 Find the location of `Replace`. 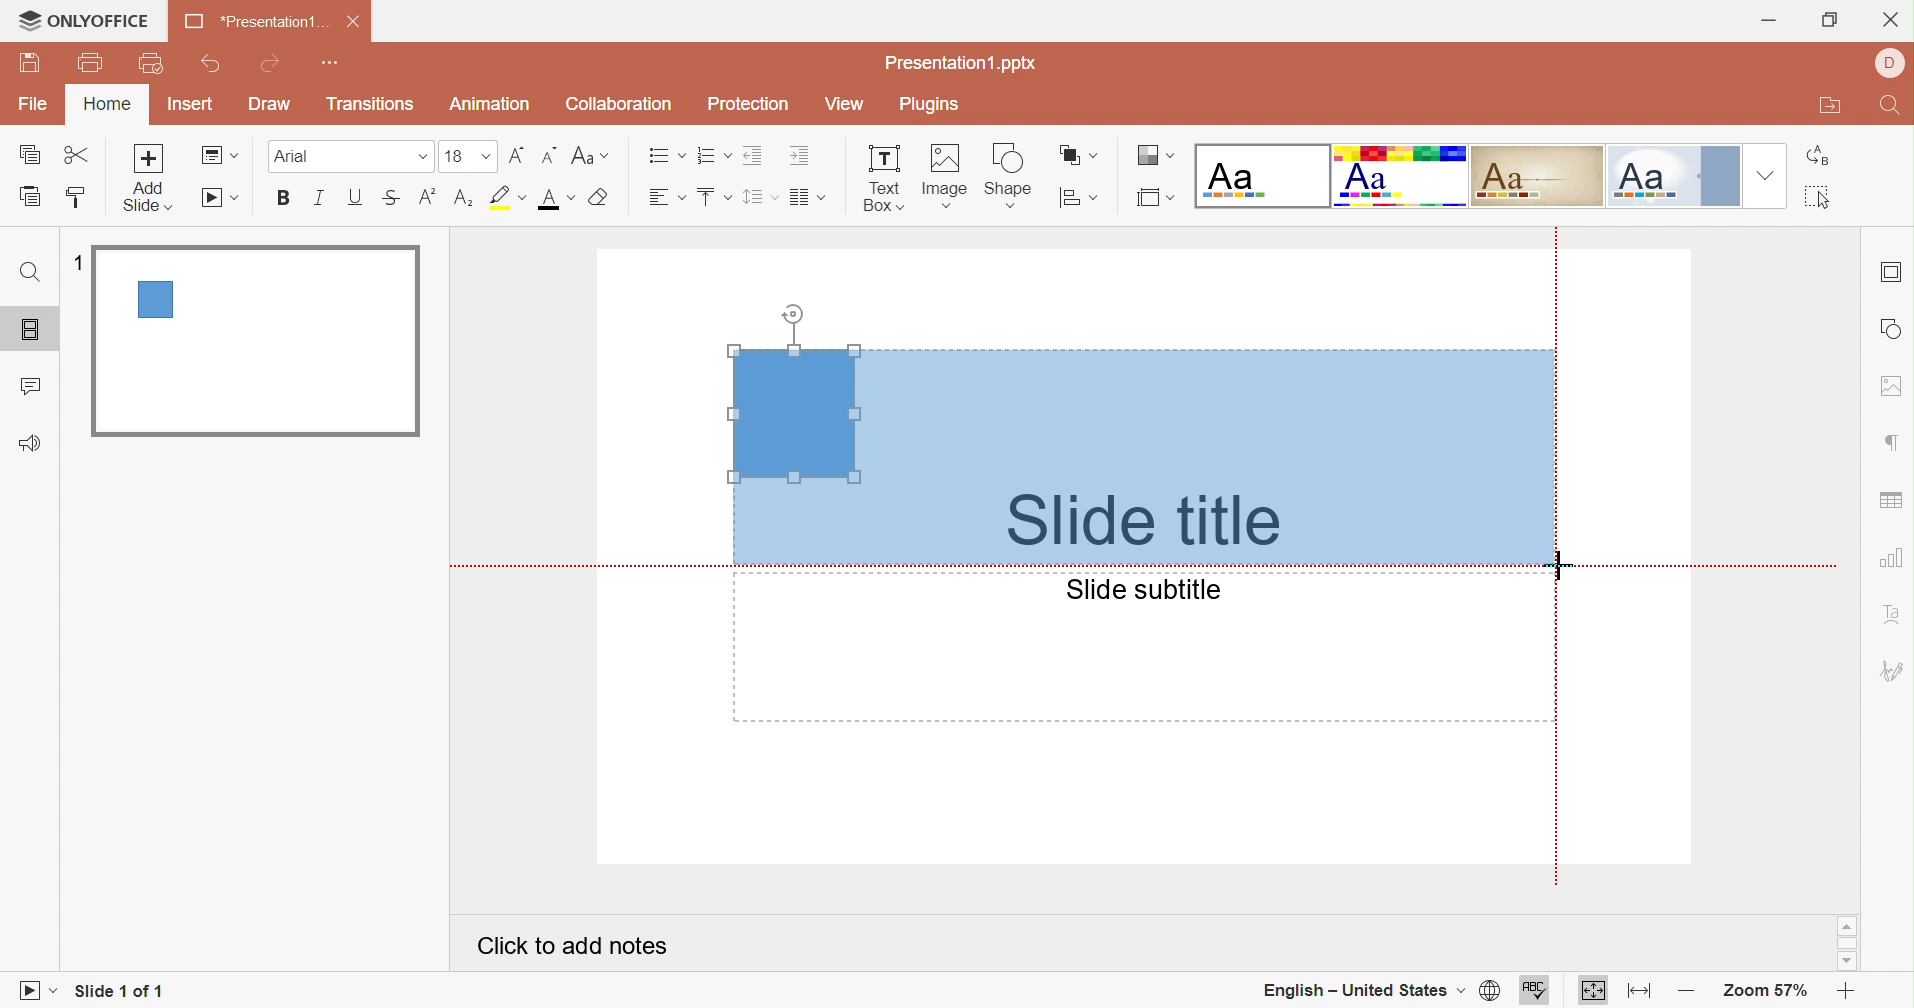

Replace is located at coordinates (1822, 154).